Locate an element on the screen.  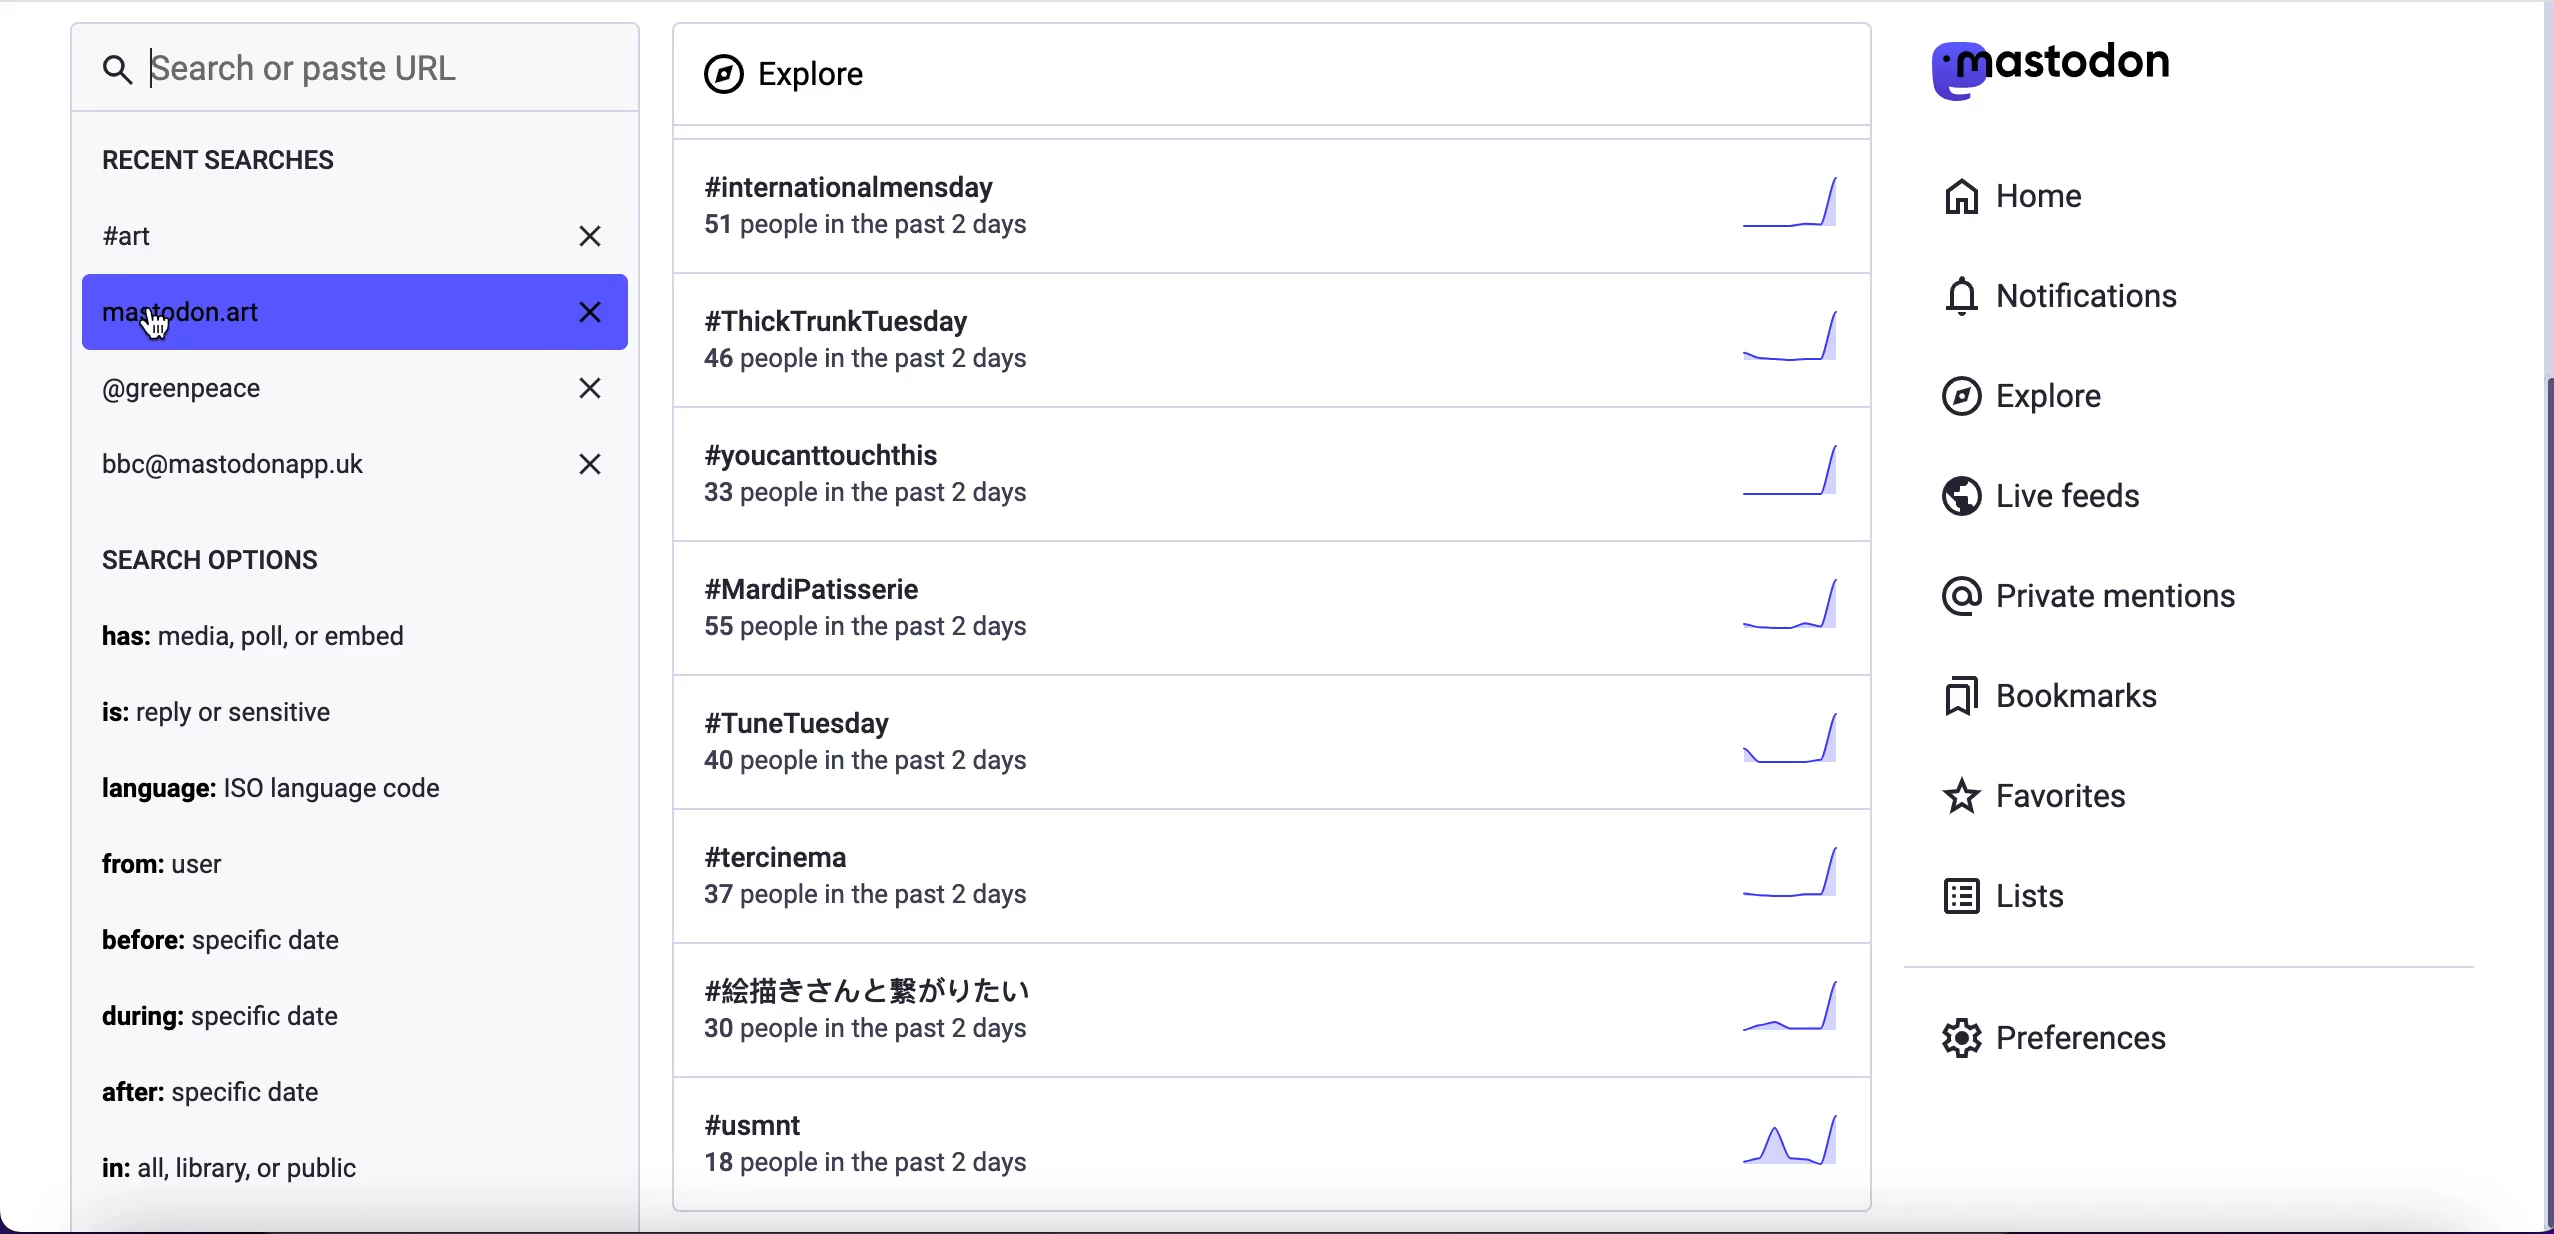
is; reply or sensitive is located at coordinates (224, 714).